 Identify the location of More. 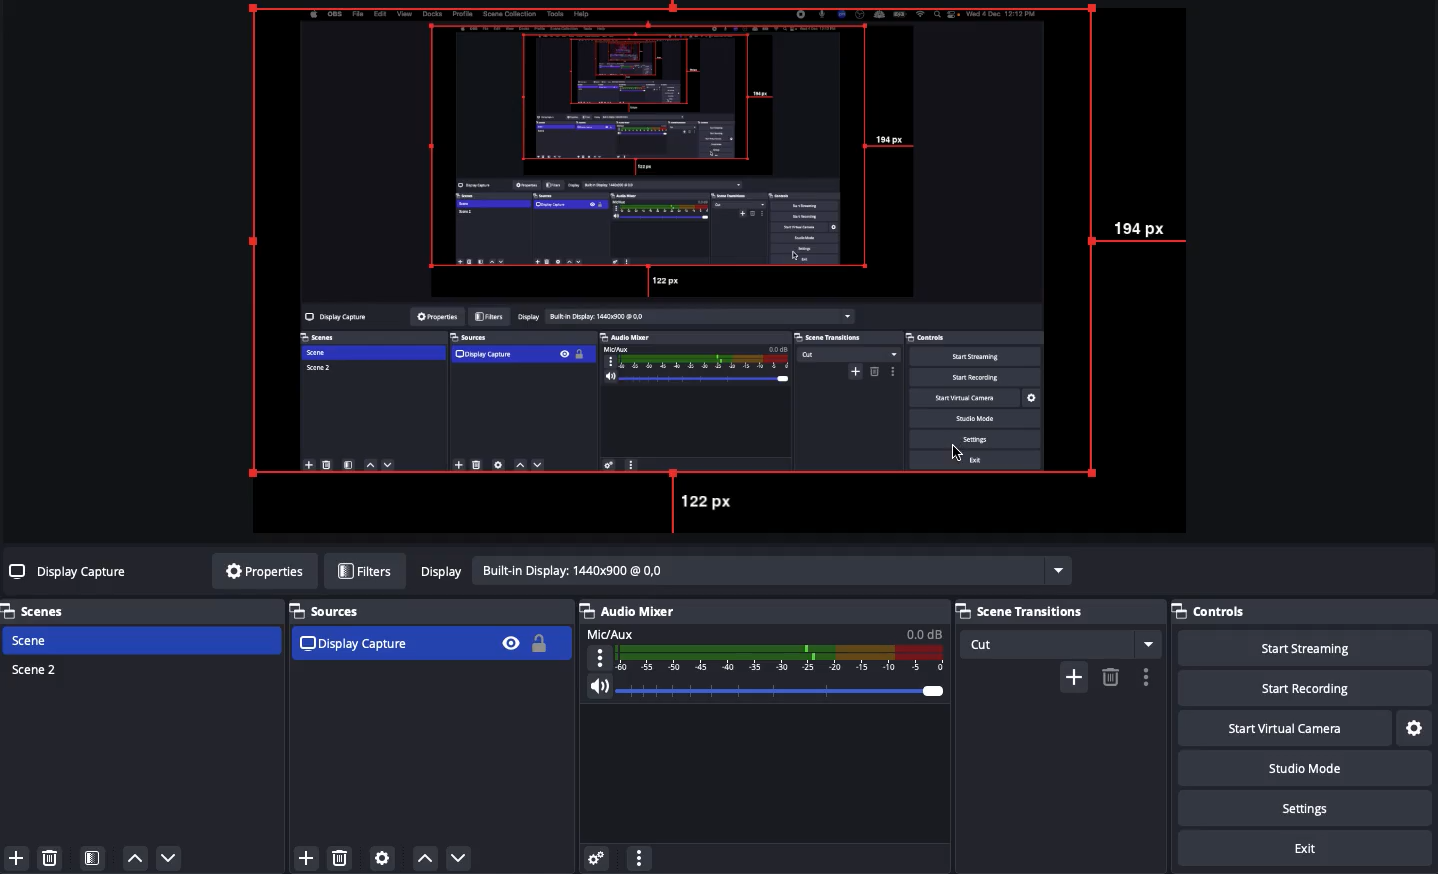
(1146, 677).